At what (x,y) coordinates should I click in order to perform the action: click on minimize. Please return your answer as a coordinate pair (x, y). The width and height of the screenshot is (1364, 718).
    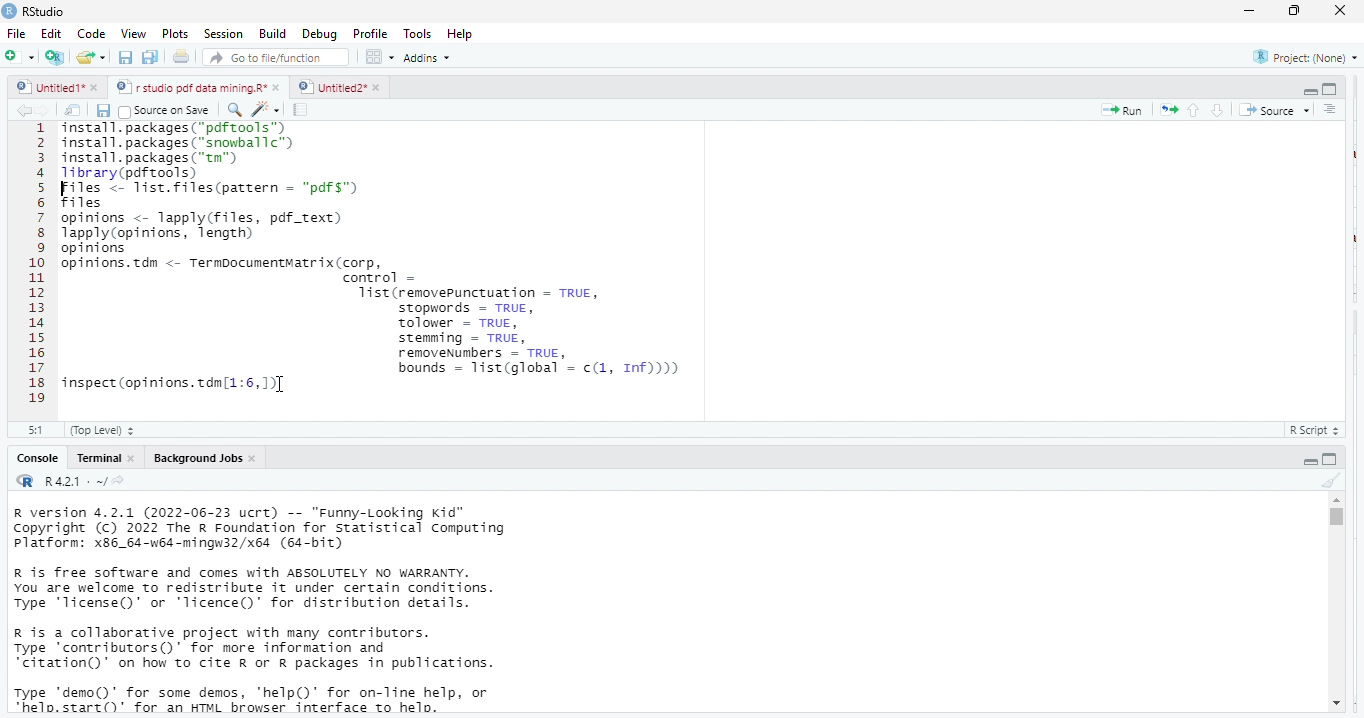
    Looking at the image, I should click on (1249, 10).